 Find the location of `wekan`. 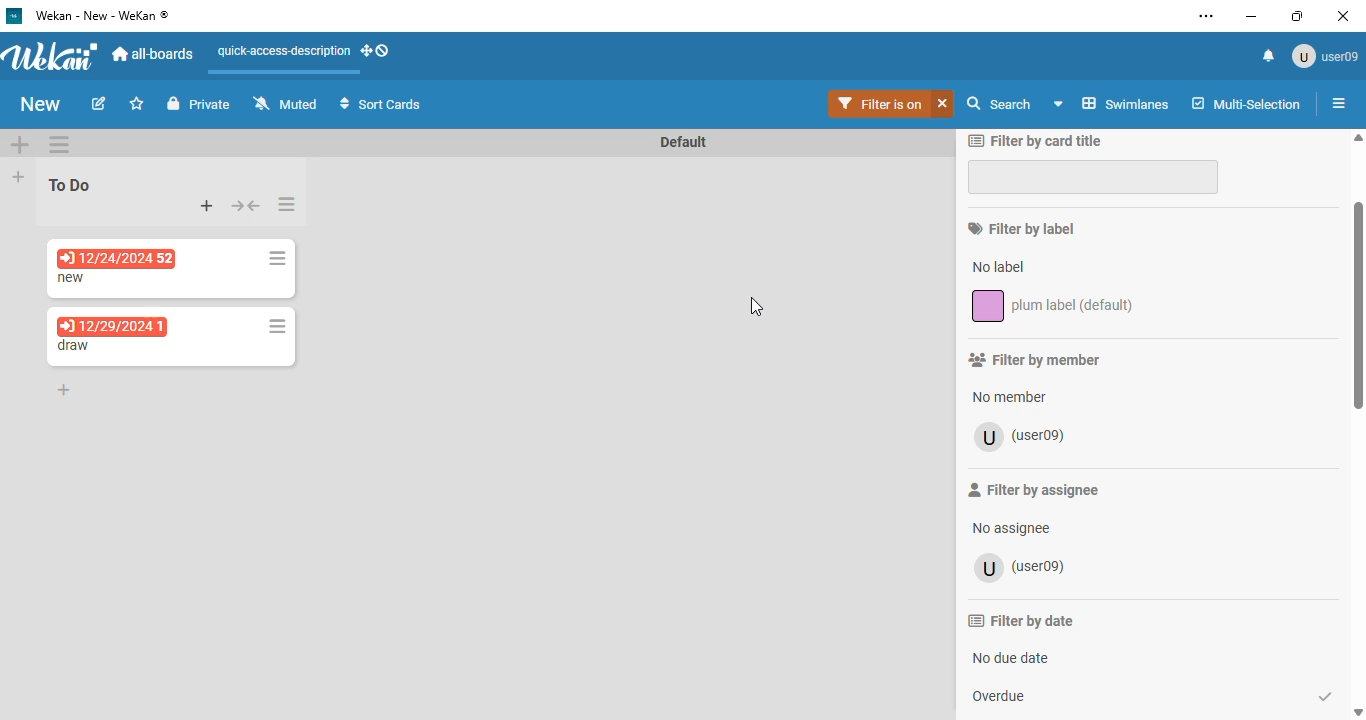

wekan is located at coordinates (51, 55).